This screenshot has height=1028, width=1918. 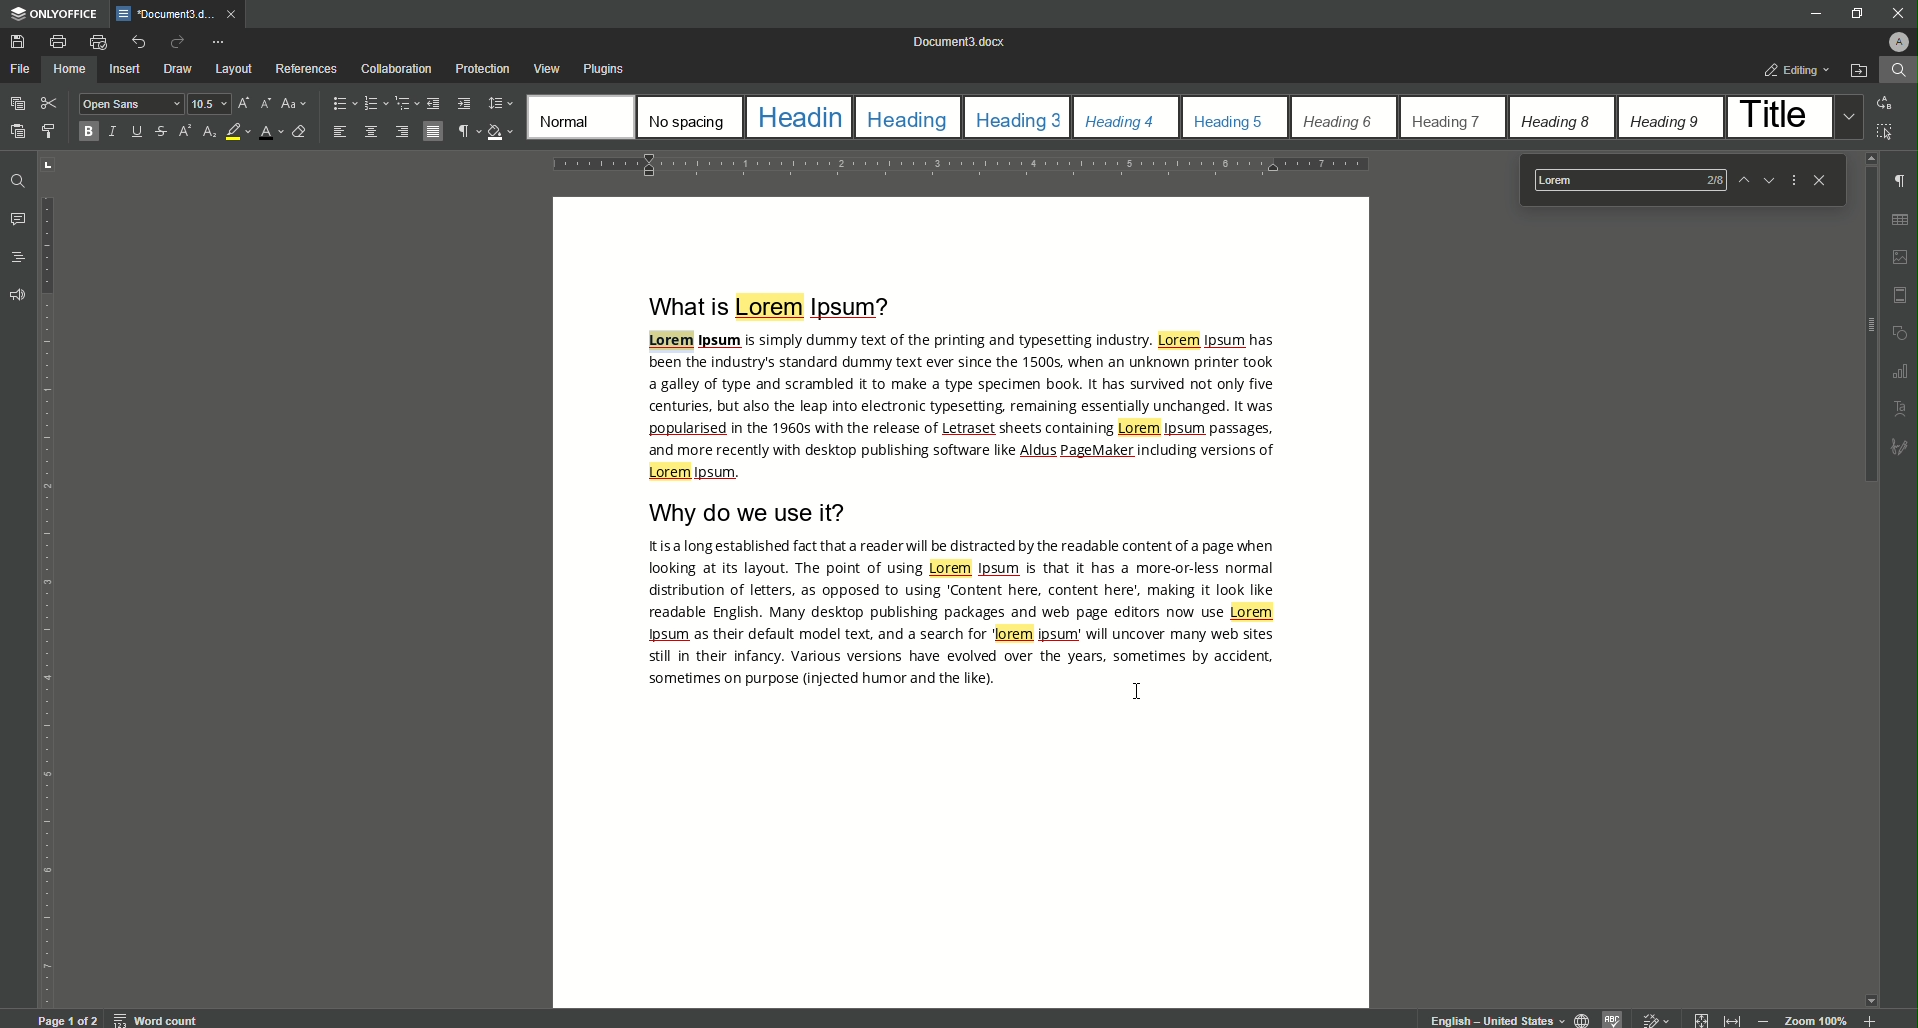 What do you see at coordinates (128, 70) in the screenshot?
I see `Insert` at bounding box center [128, 70].